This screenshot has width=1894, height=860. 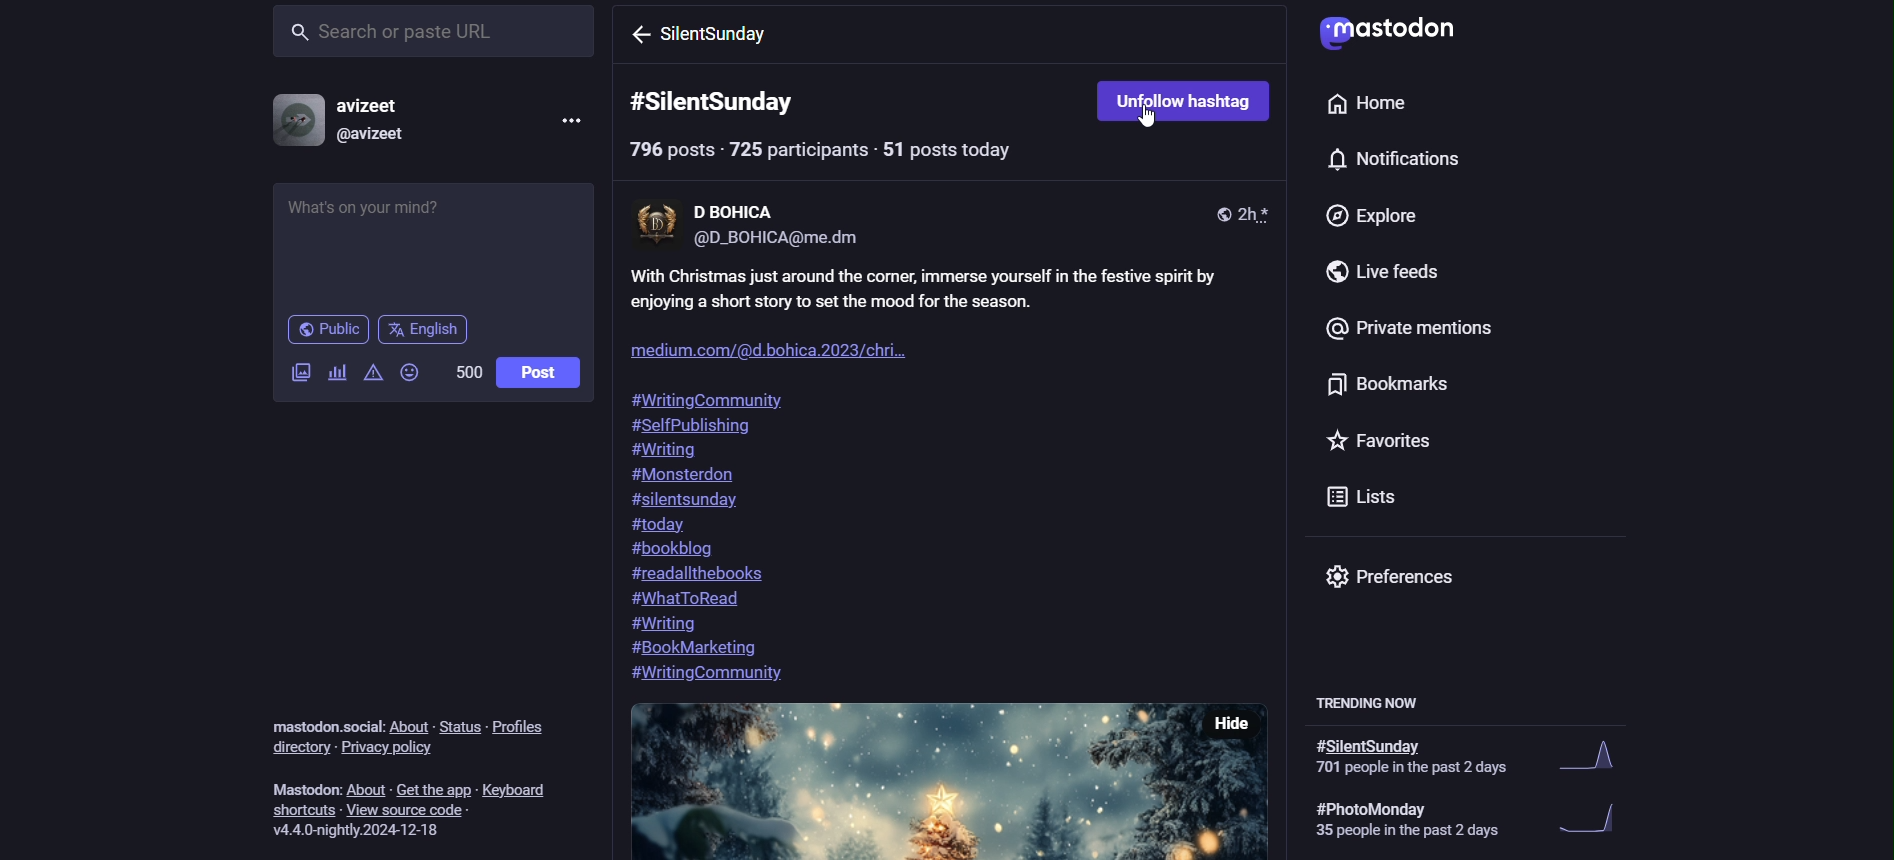 What do you see at coordinates (1383, 446) in the screenshot?
I see `Favorites` at bounding box center [1383, 446].